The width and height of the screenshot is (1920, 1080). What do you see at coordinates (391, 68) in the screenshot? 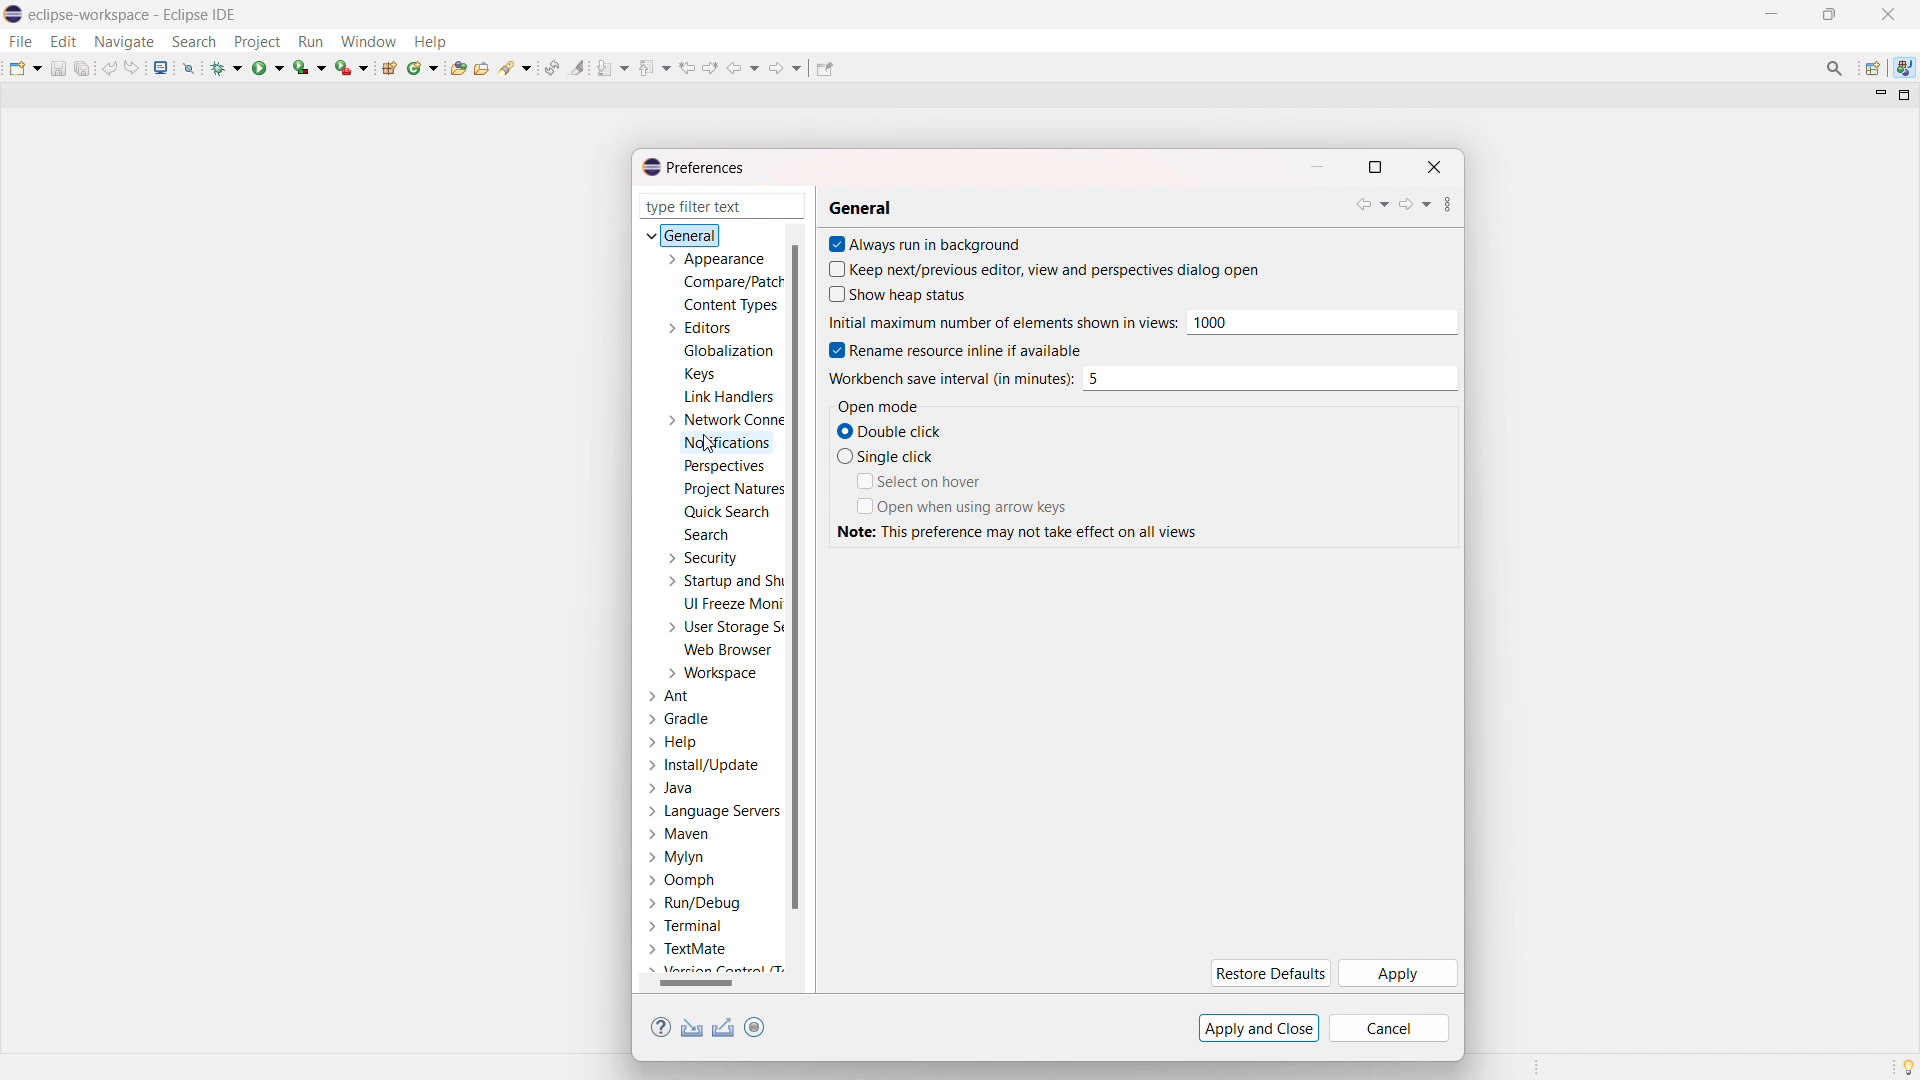
I see `new java project` at bounding box center [391, 68].